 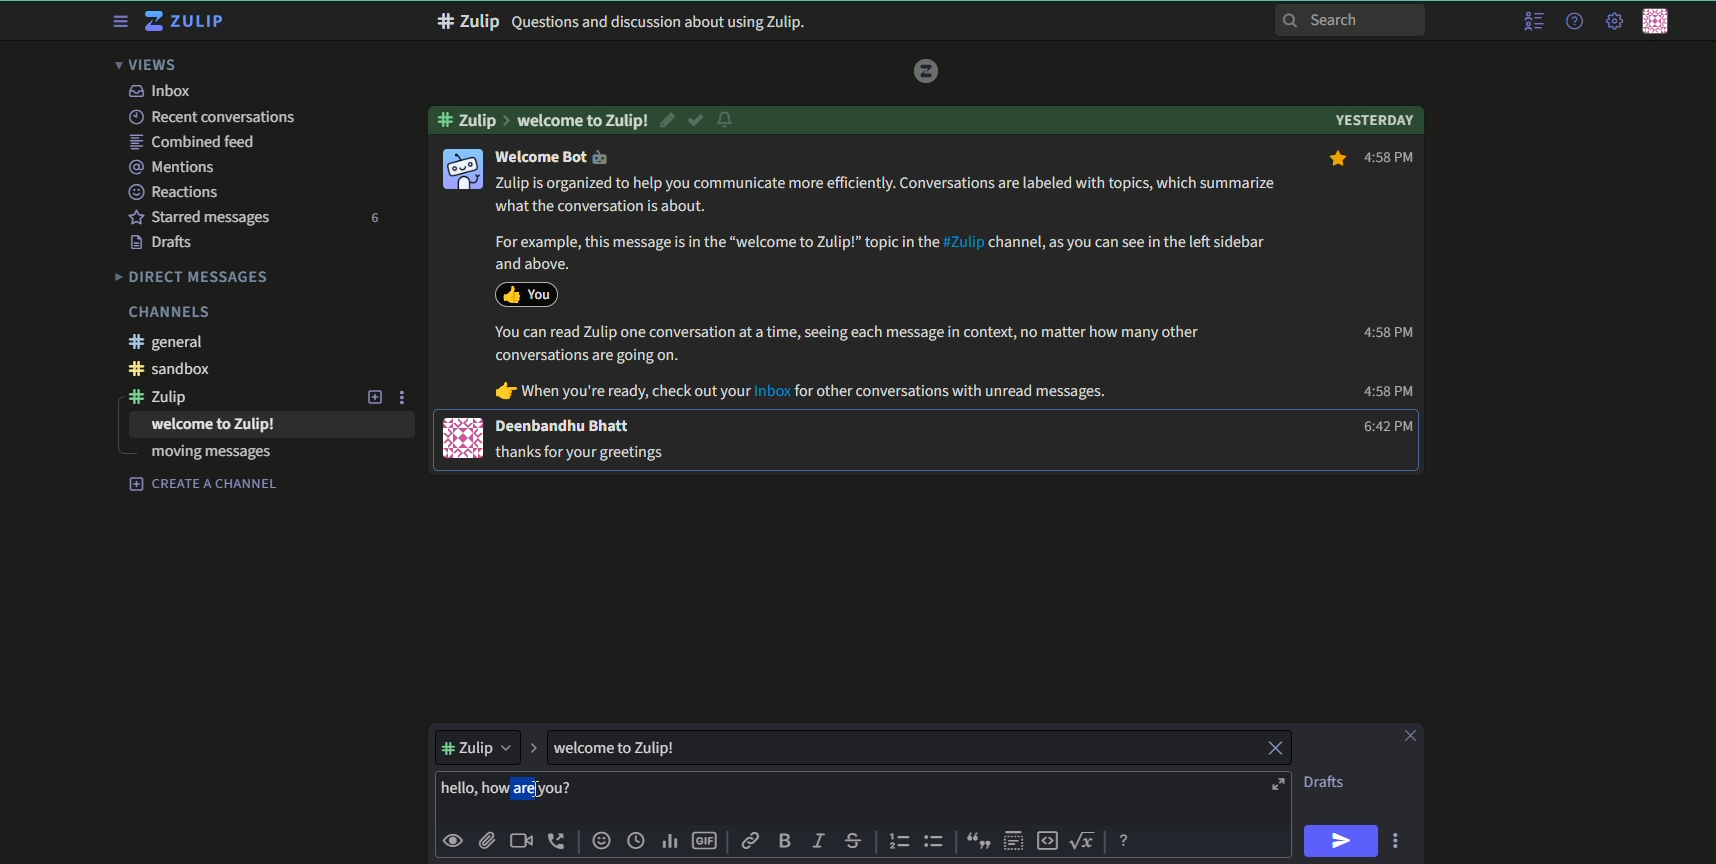 I want to click on Channels, so click(x=168, y=312).